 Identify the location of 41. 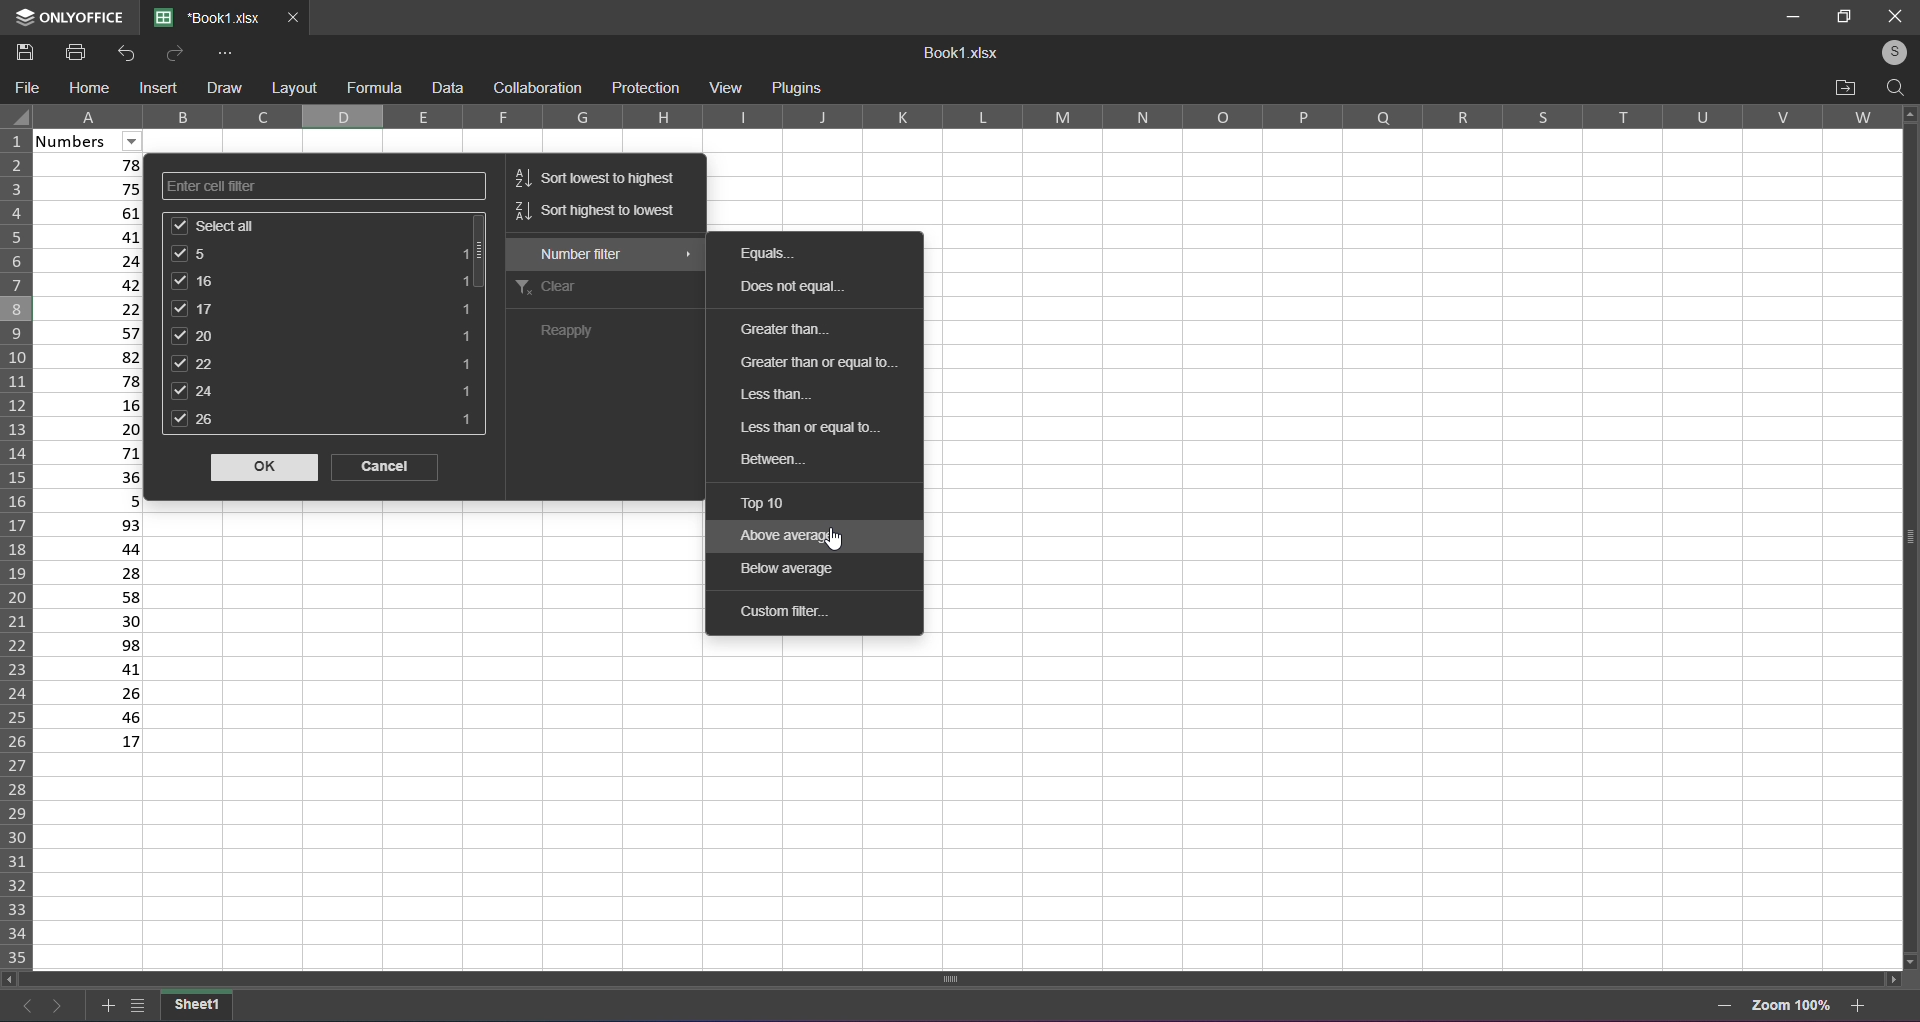
(89, 668).